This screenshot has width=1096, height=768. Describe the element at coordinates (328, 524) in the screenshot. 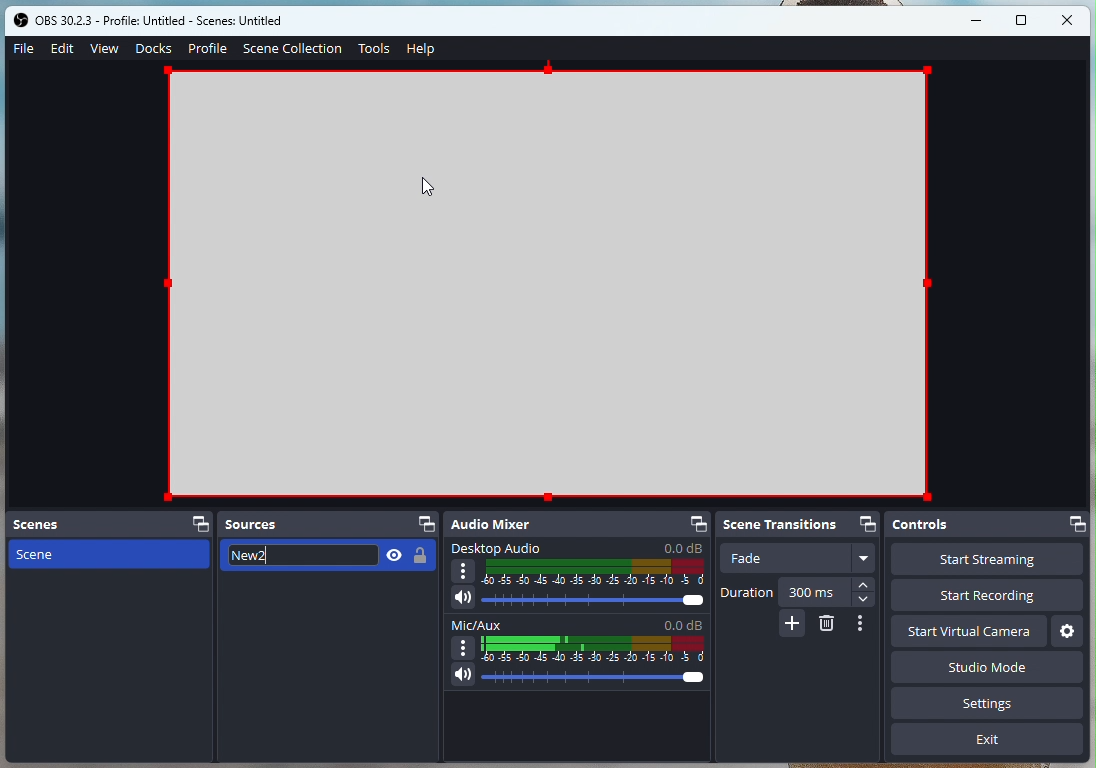

I see `Sources` at that location.